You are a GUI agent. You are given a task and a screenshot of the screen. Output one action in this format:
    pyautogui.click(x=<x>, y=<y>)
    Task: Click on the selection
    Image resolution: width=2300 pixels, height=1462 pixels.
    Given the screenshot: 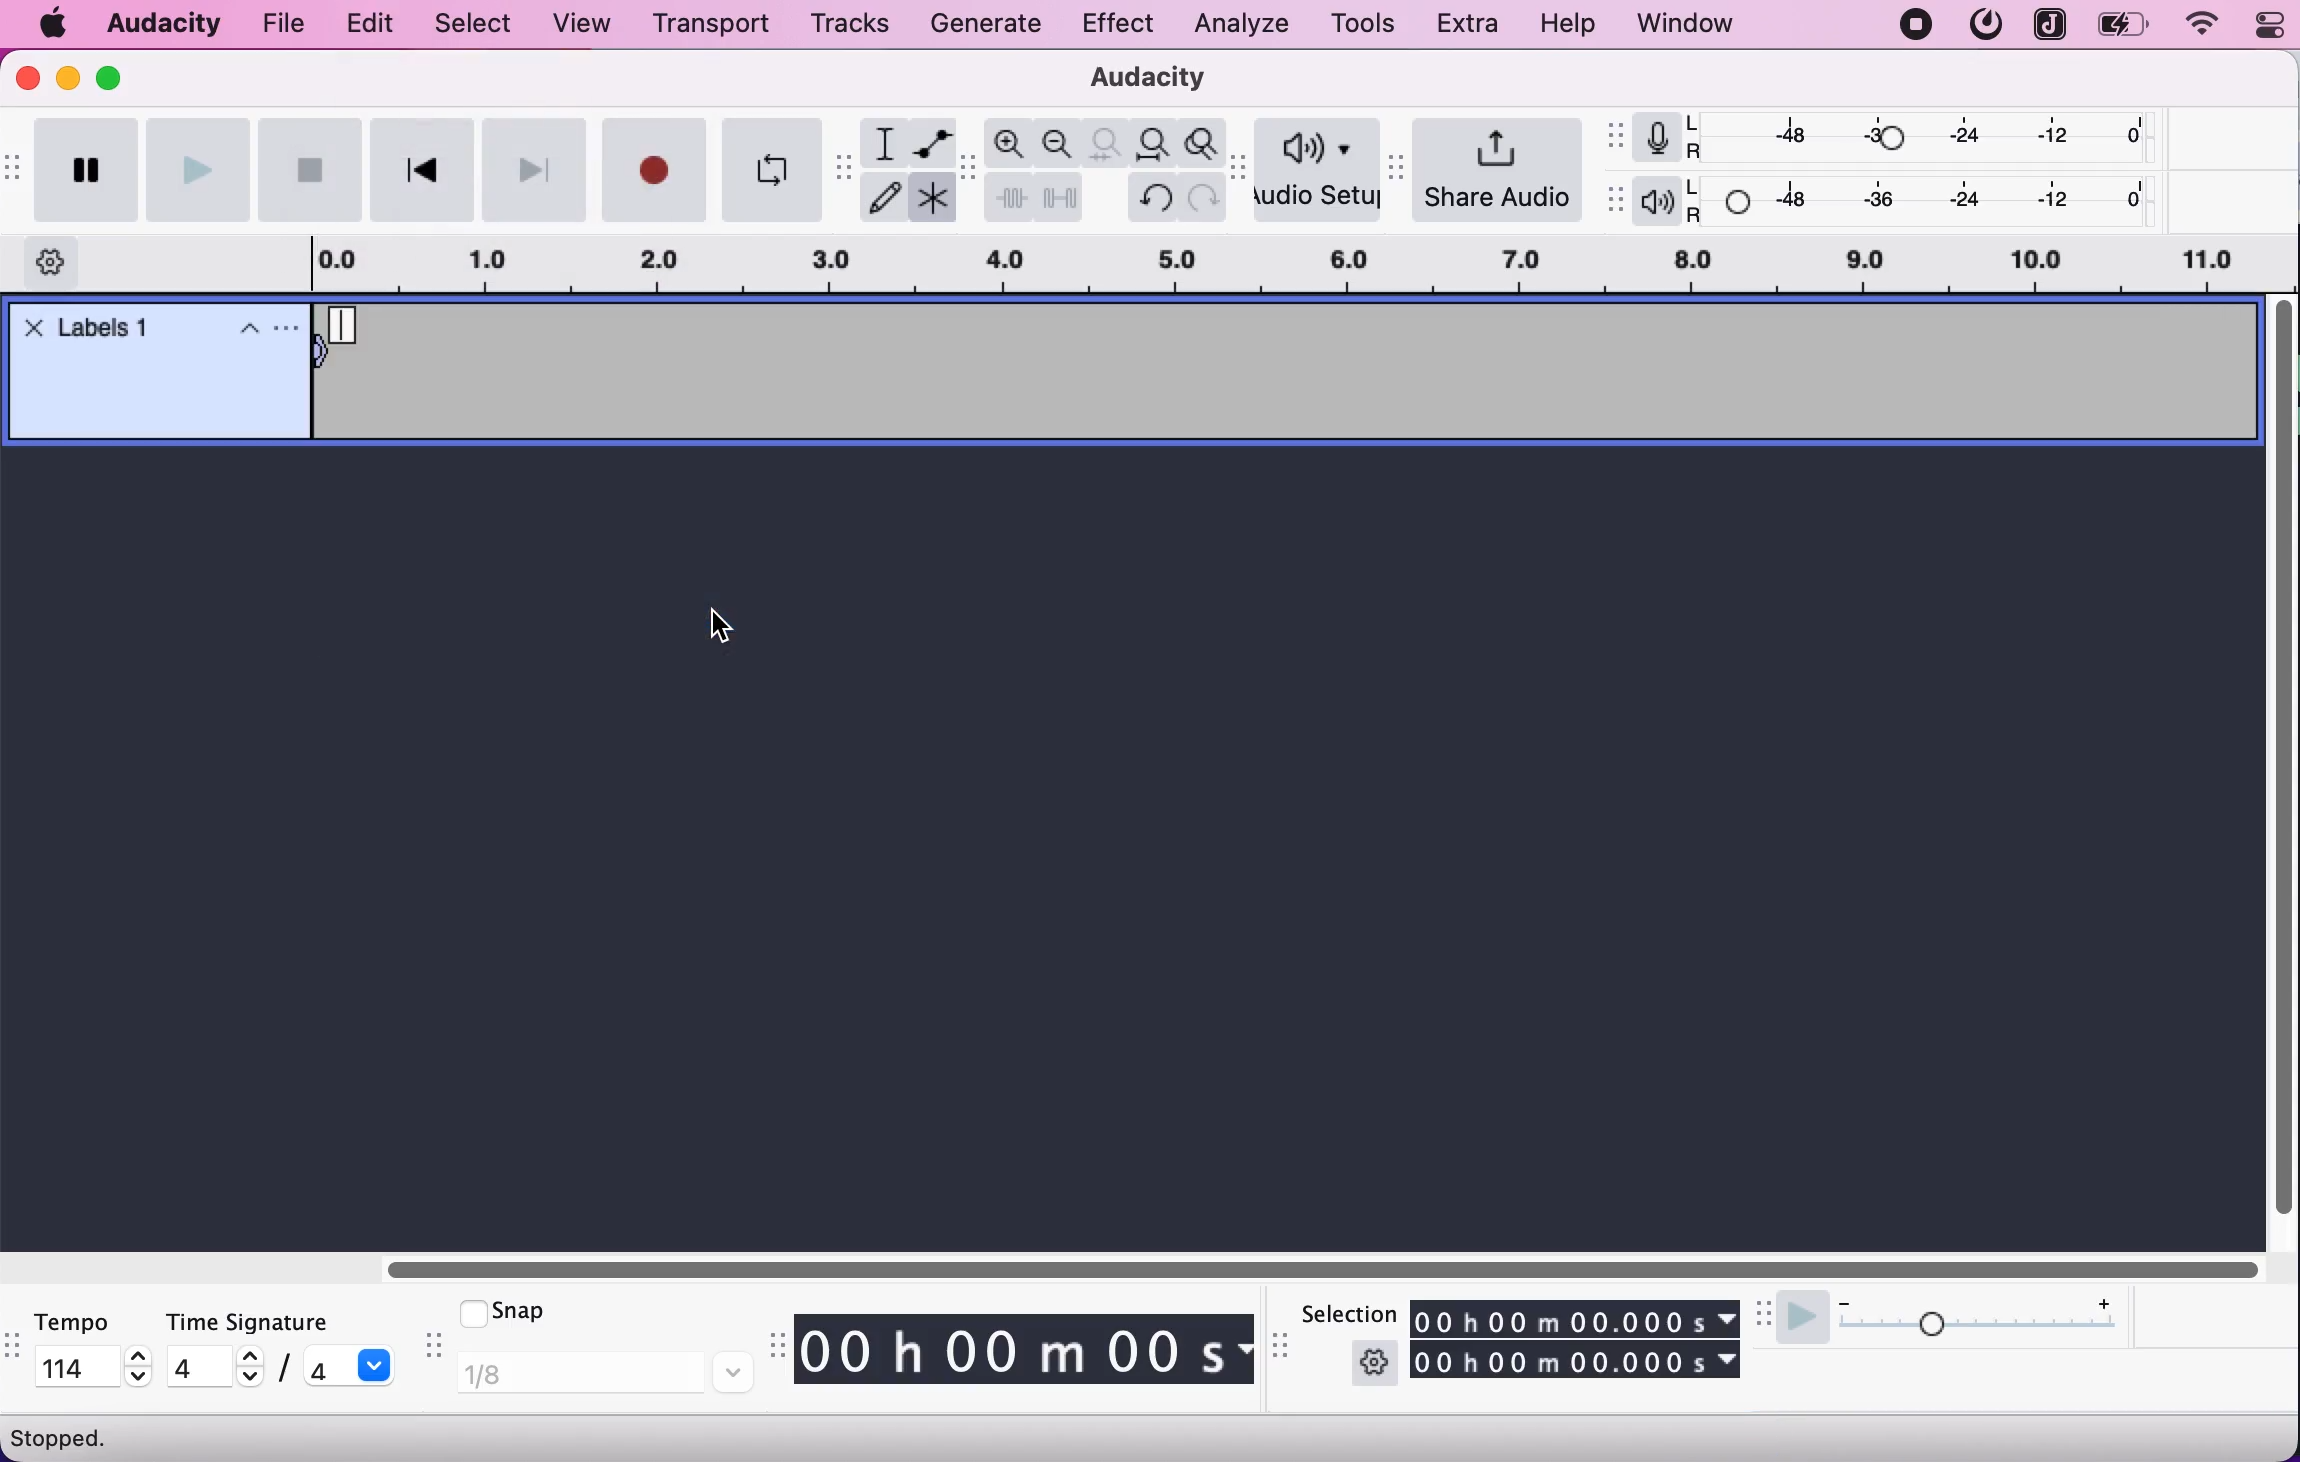 What is the action you would take?
    pyautogui.click(x=1346, y=1313)
    